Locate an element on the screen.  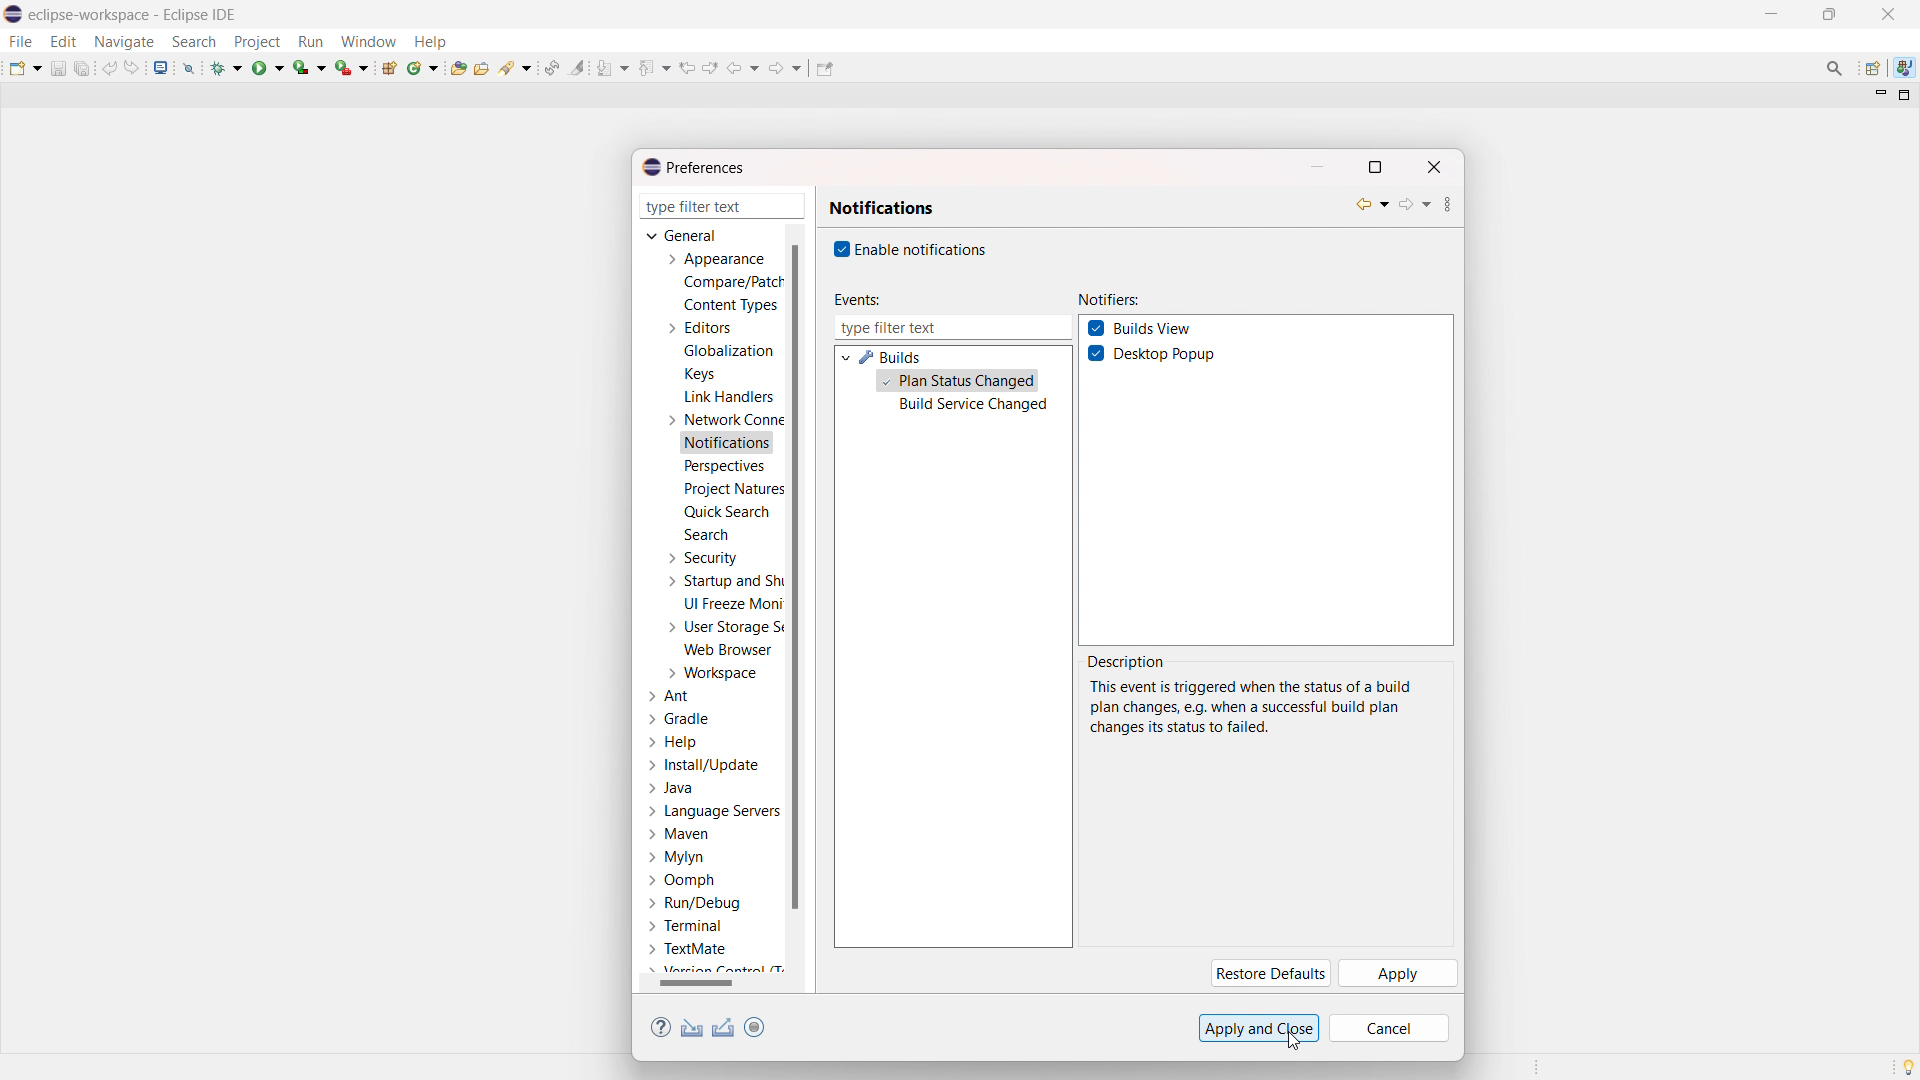
access commands and other items is located at coordinates (1836, 68).